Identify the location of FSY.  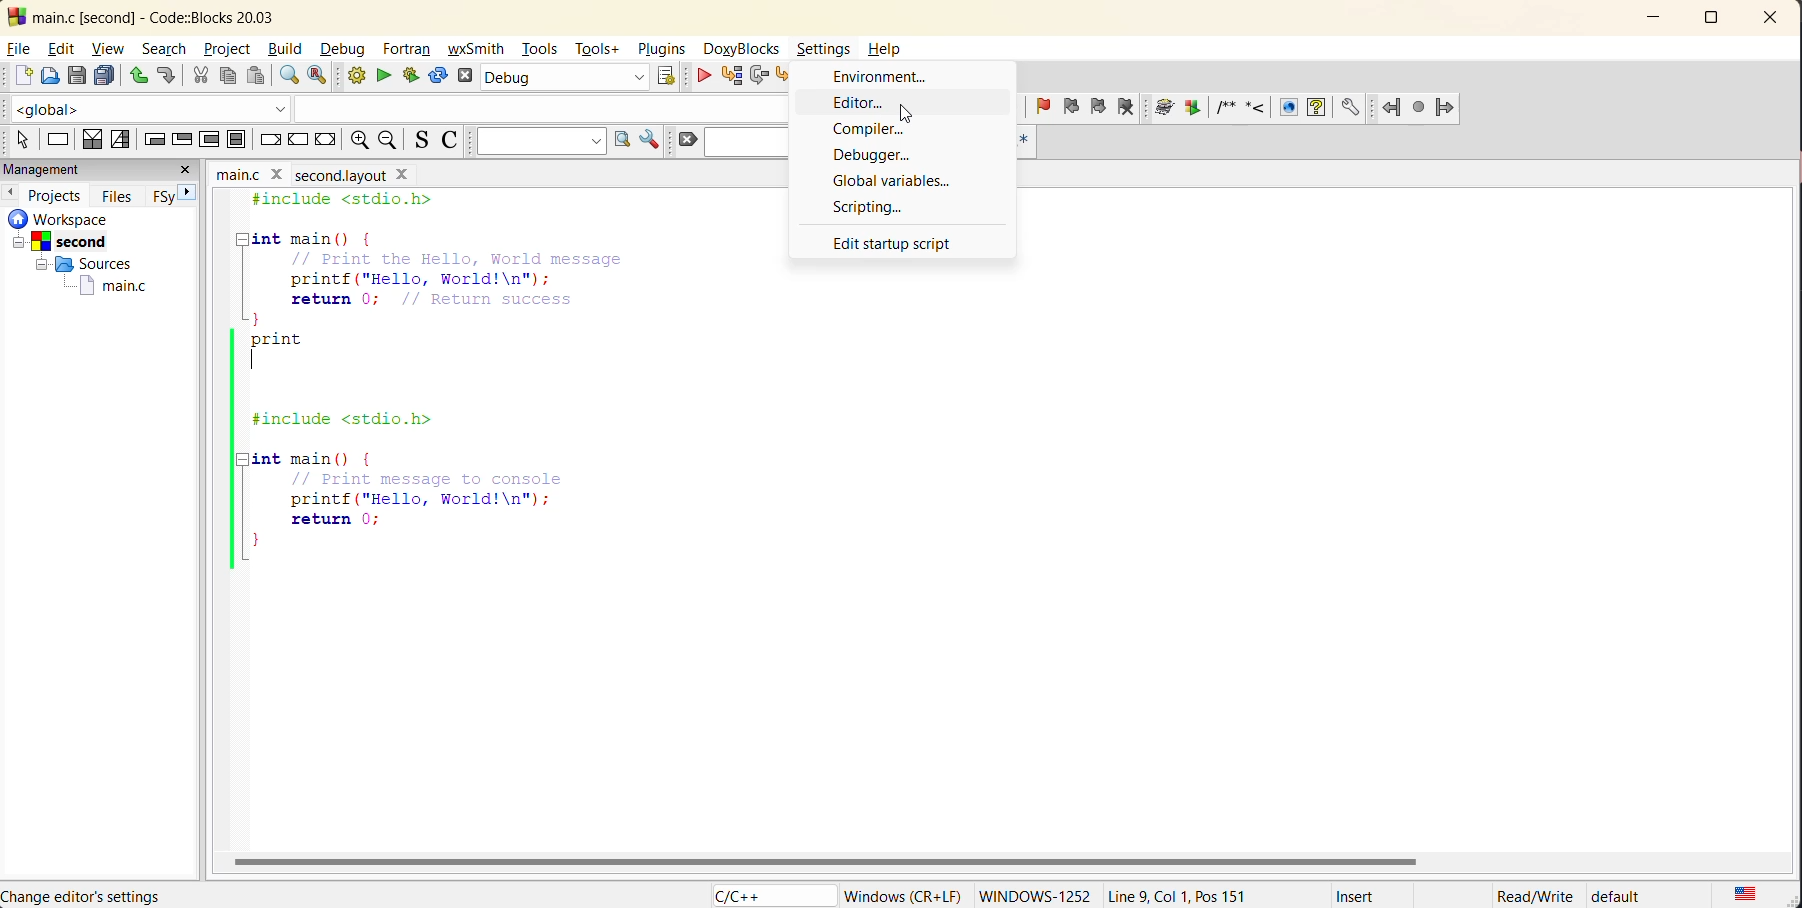
(162, 196).